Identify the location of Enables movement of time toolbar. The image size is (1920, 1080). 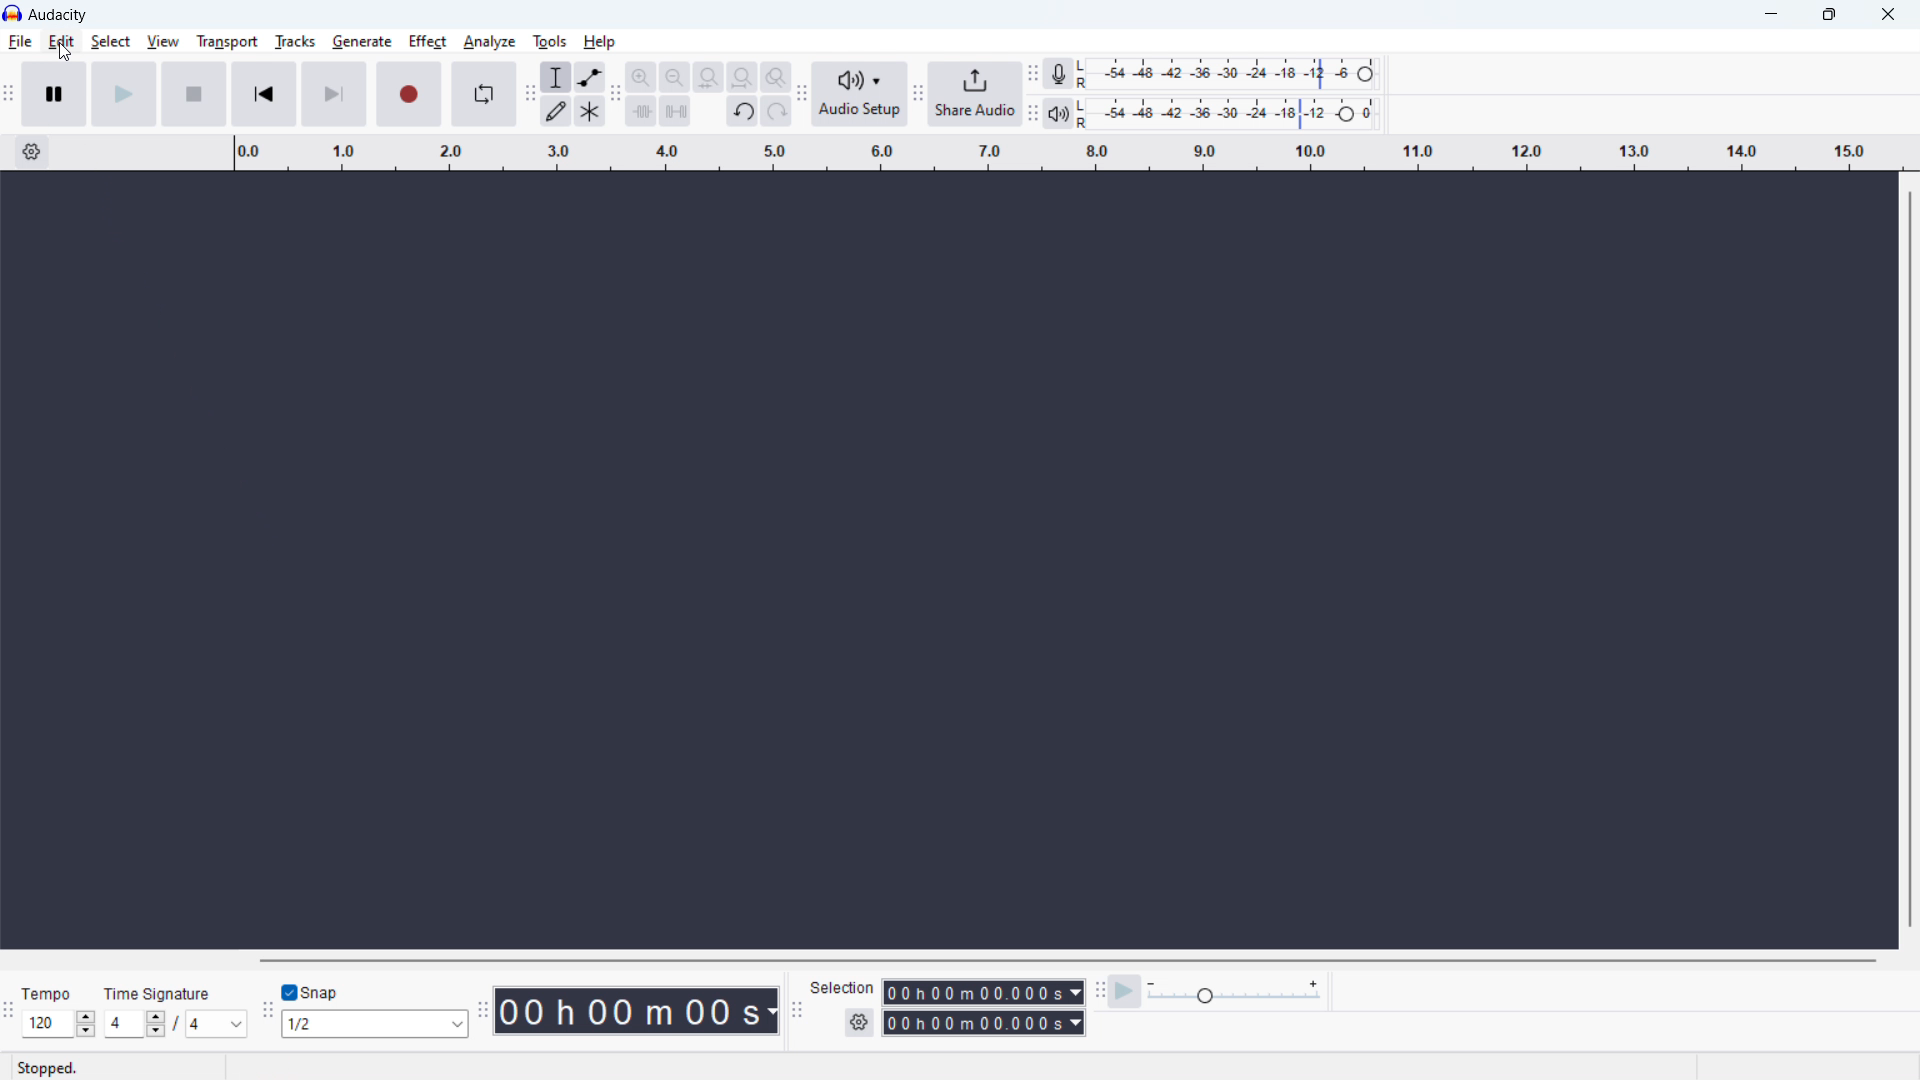
(484, 1012).